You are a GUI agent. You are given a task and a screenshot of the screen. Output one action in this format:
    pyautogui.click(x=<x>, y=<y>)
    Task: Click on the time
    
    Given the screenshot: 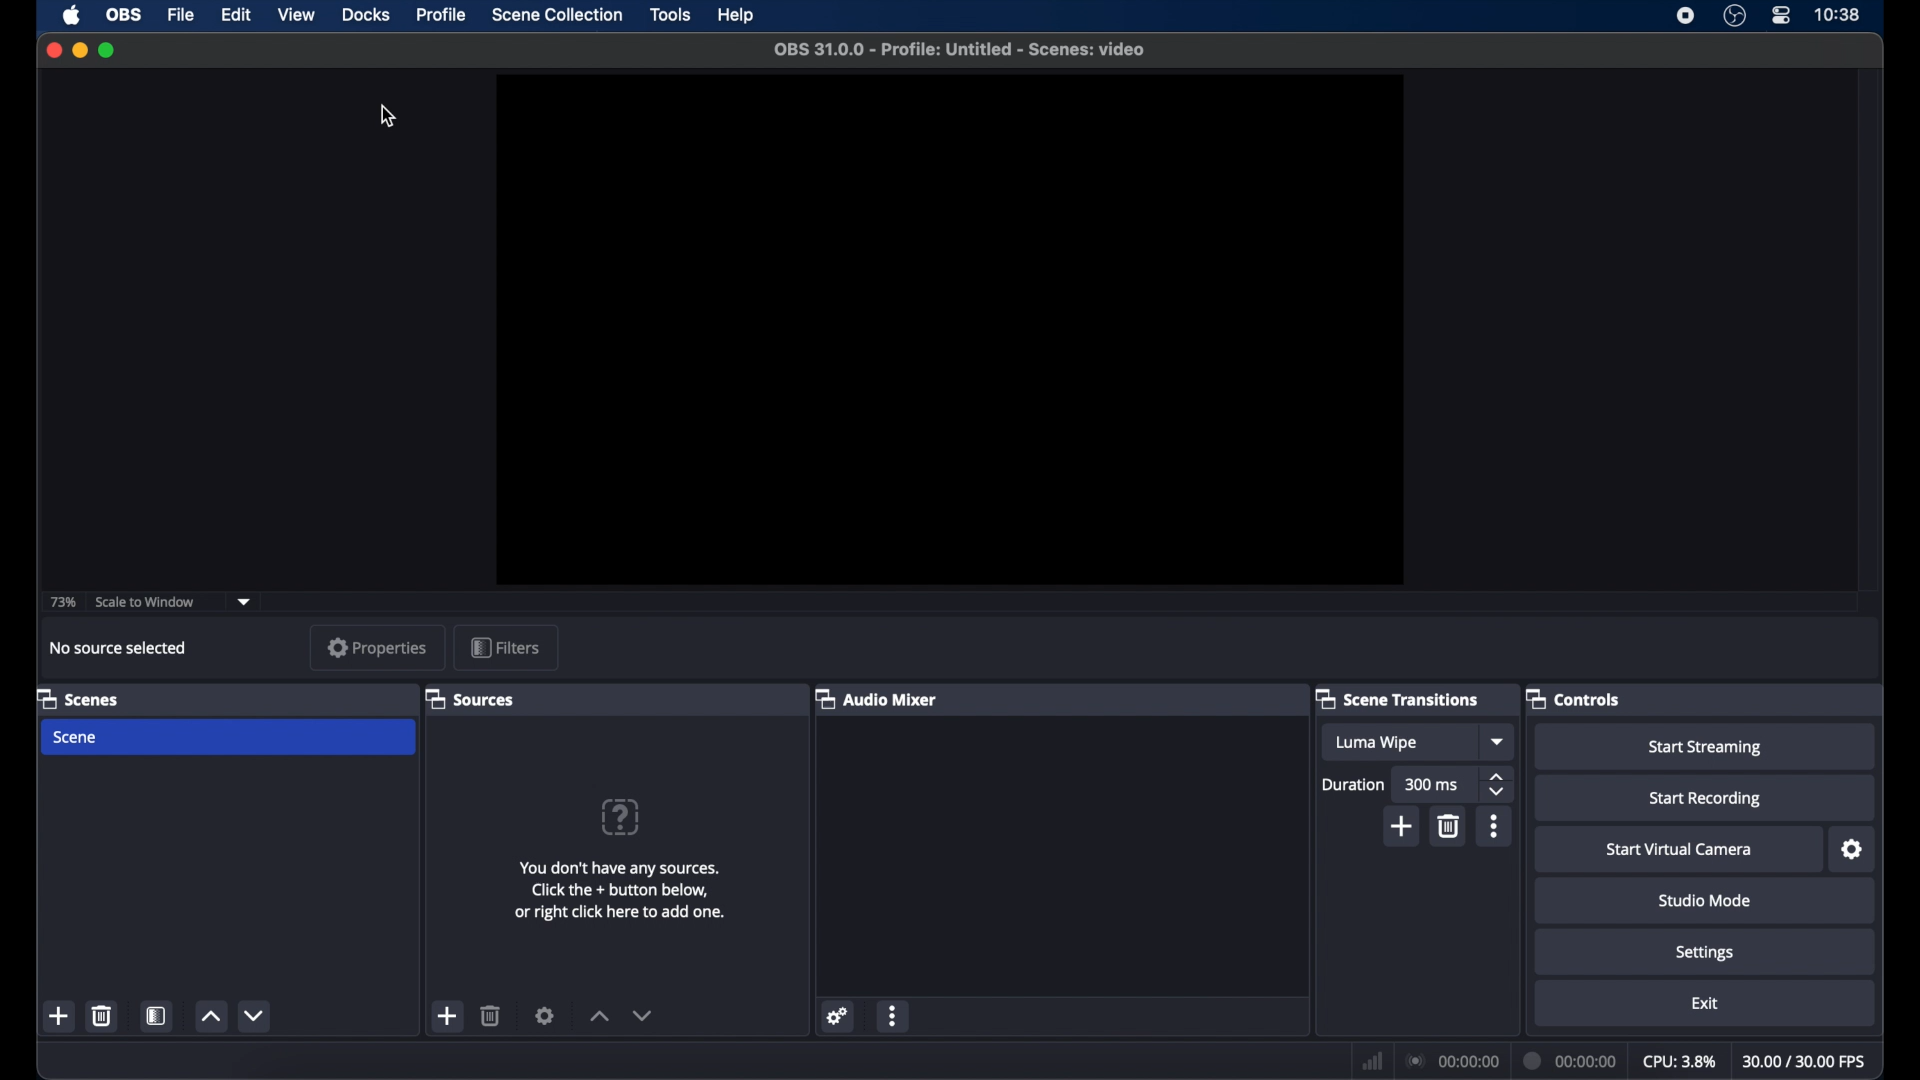 What is the action you would take?
    pyautogui.click(x=1838, y=13)
    